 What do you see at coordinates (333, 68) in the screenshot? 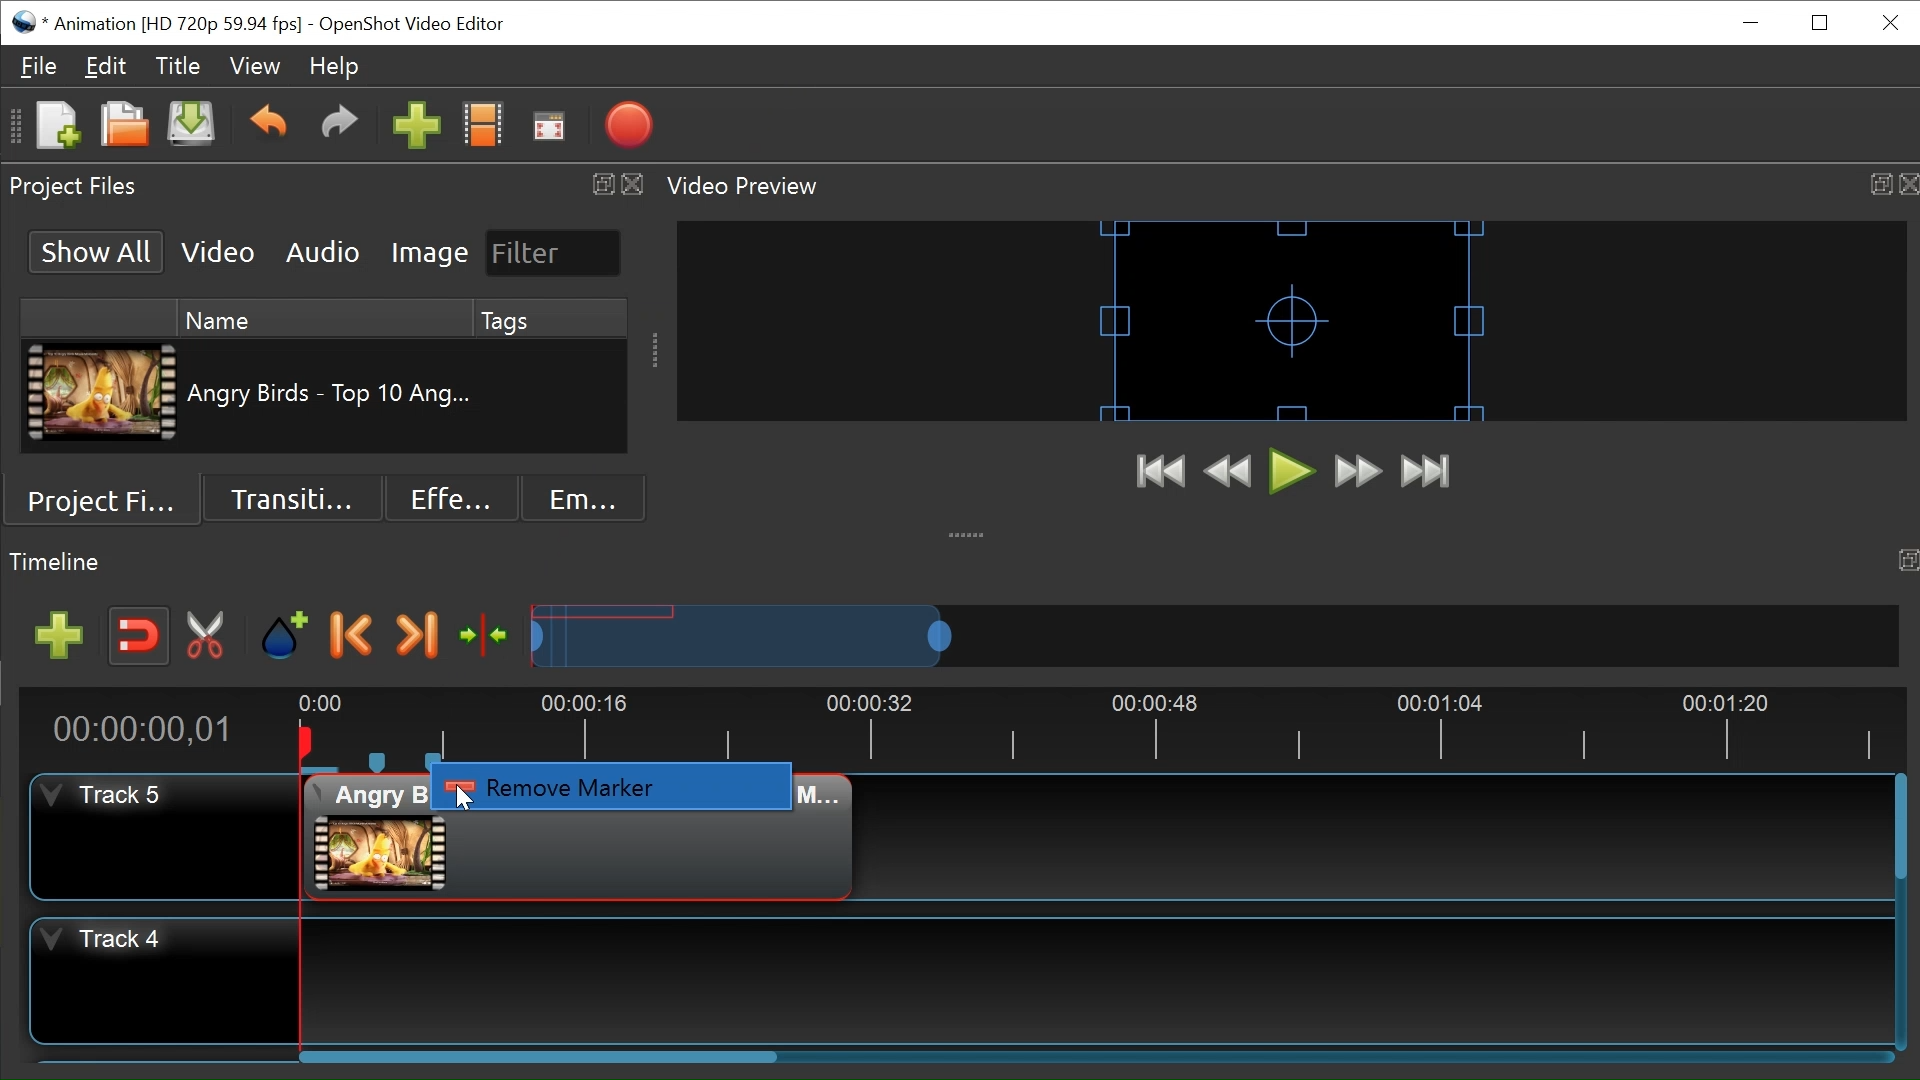
I see `Help` at bounding box center [333, 68].